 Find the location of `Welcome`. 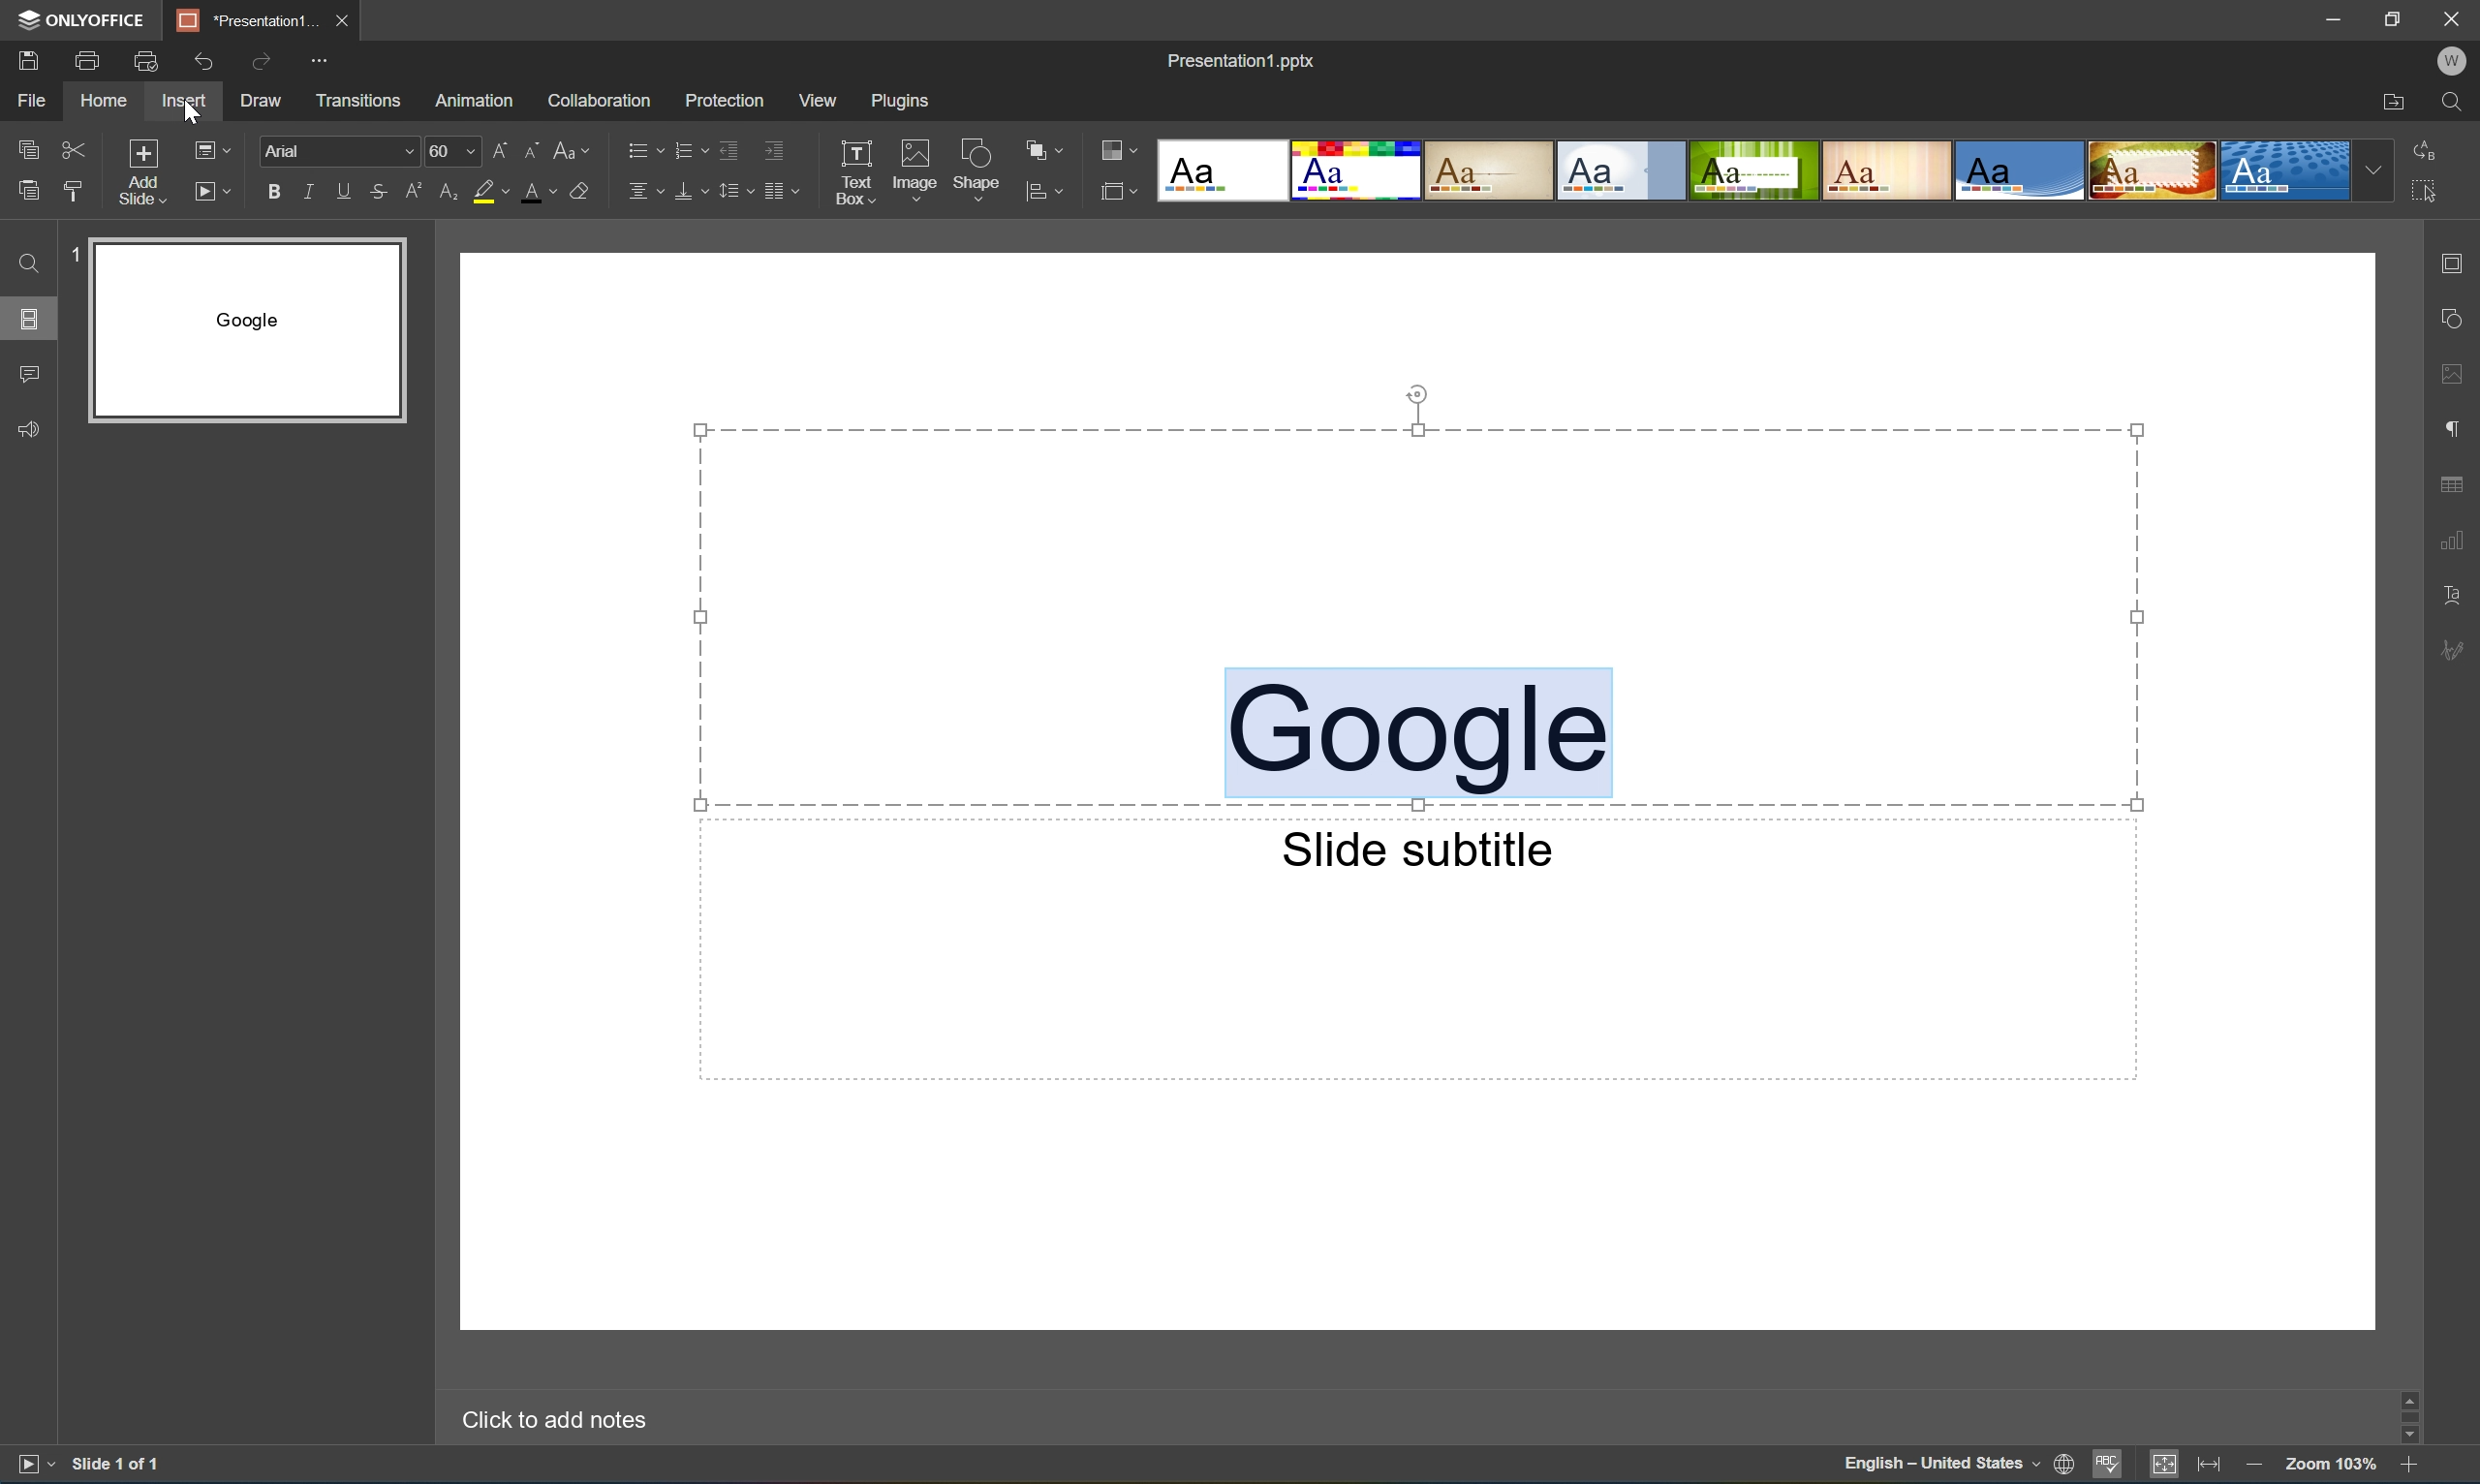

Welcome is located at coordinates (2452, 61).